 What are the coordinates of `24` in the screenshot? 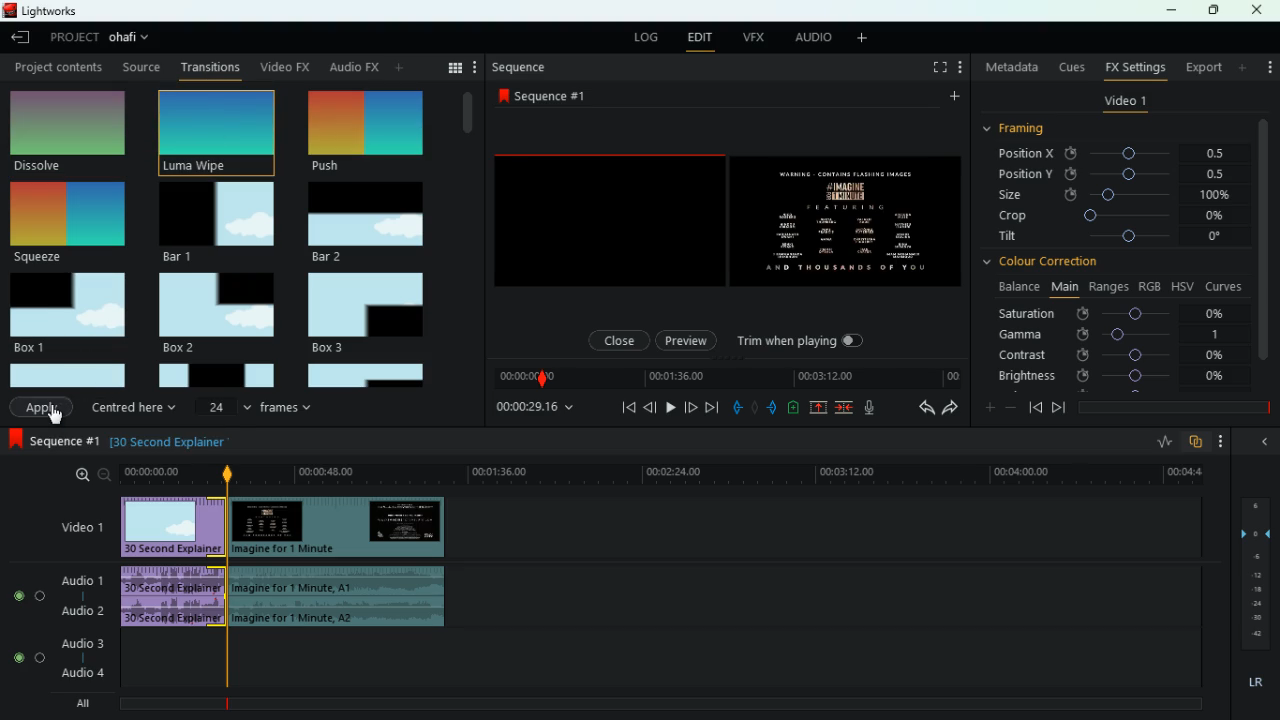 It's located at (225, 406).